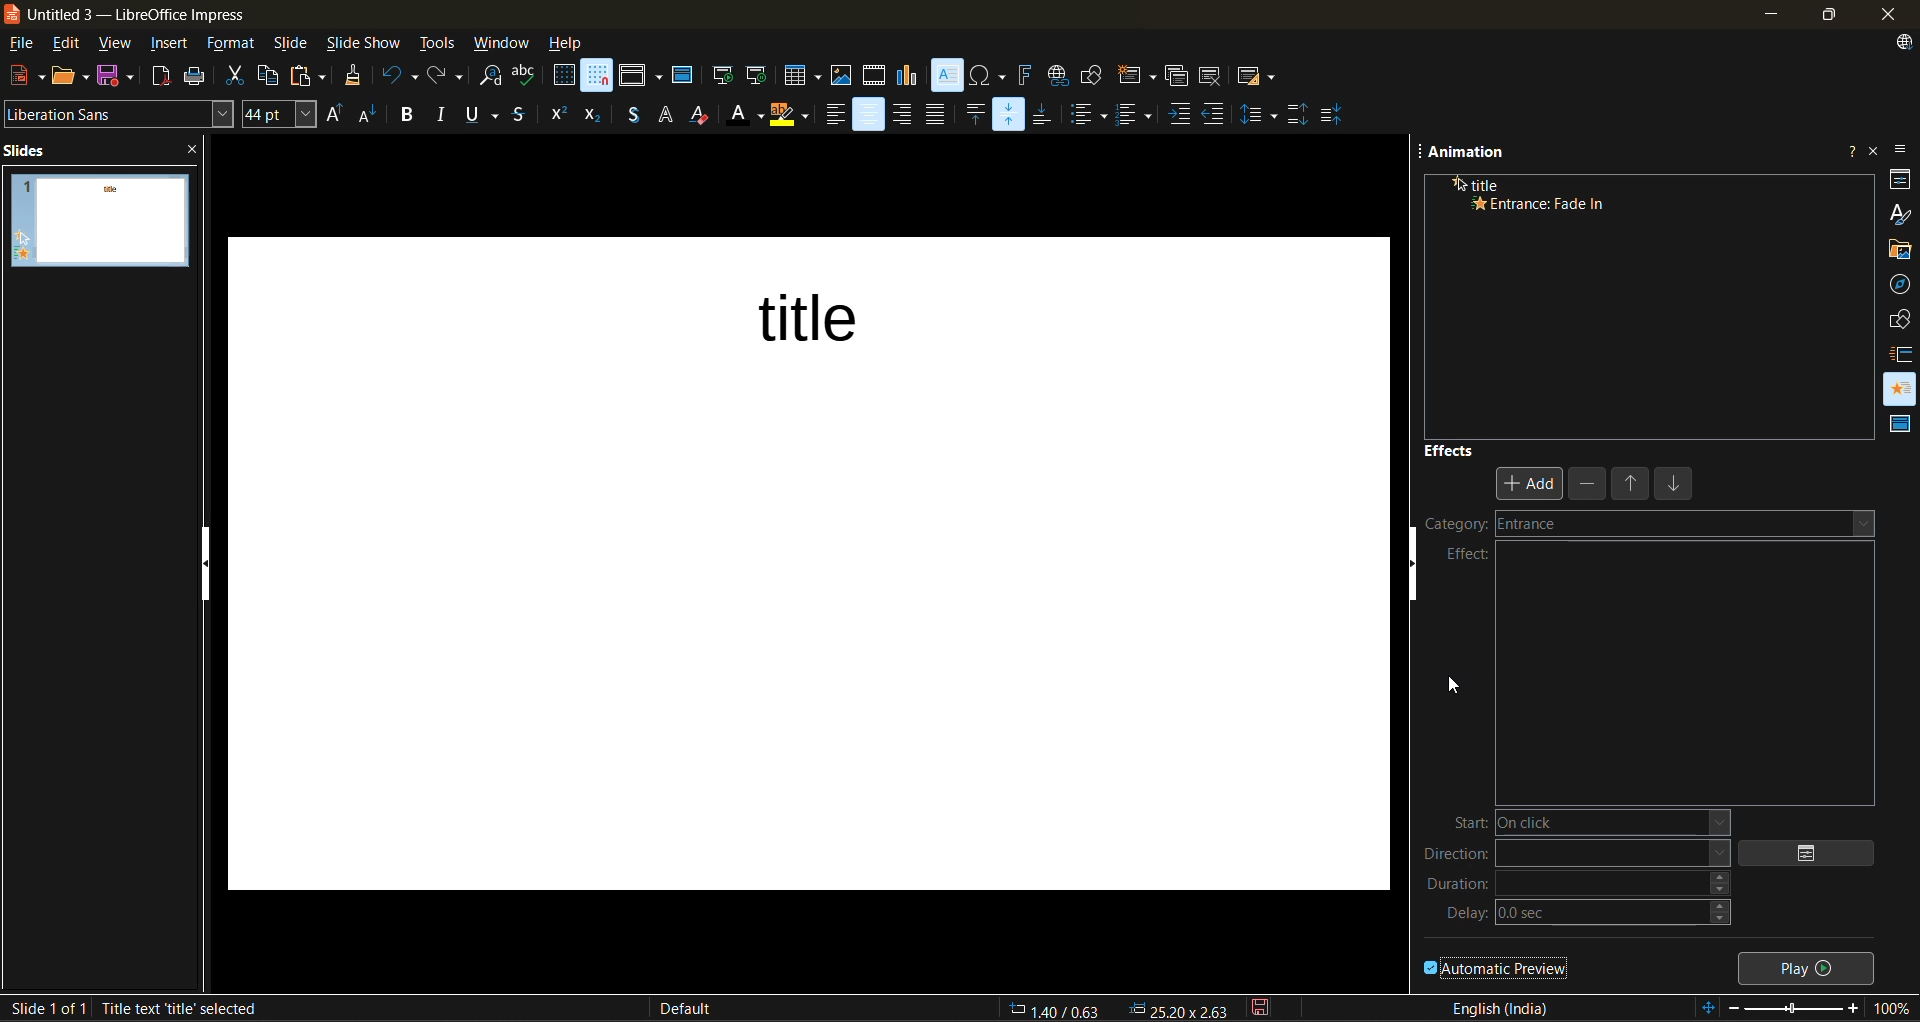 The image size is (1920, 1022). I want to click on print, so click(201, 76).